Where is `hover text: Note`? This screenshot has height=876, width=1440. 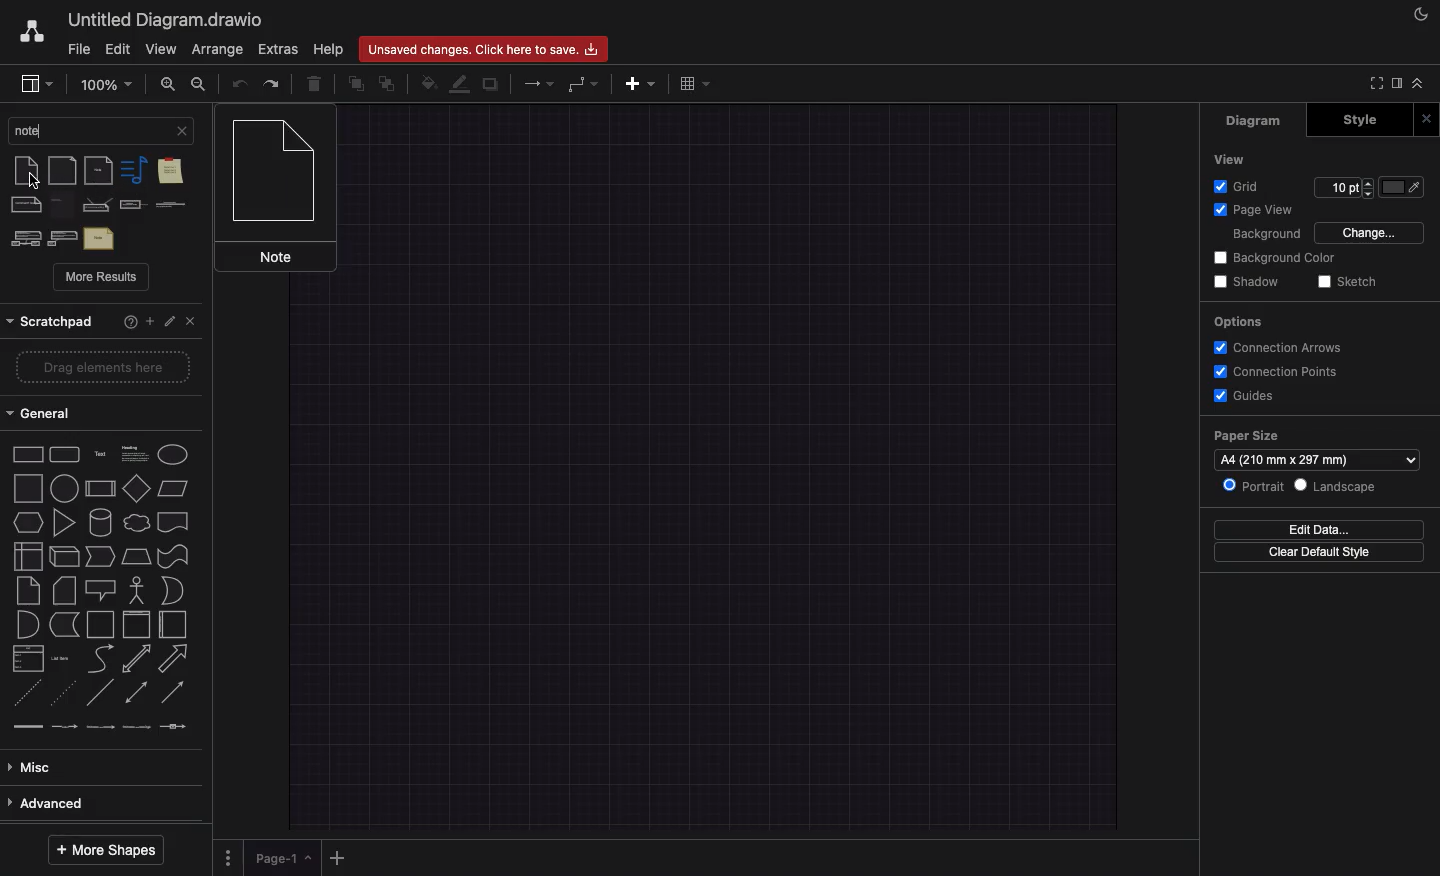 hover text: Note is located at coordinates (279, 191).